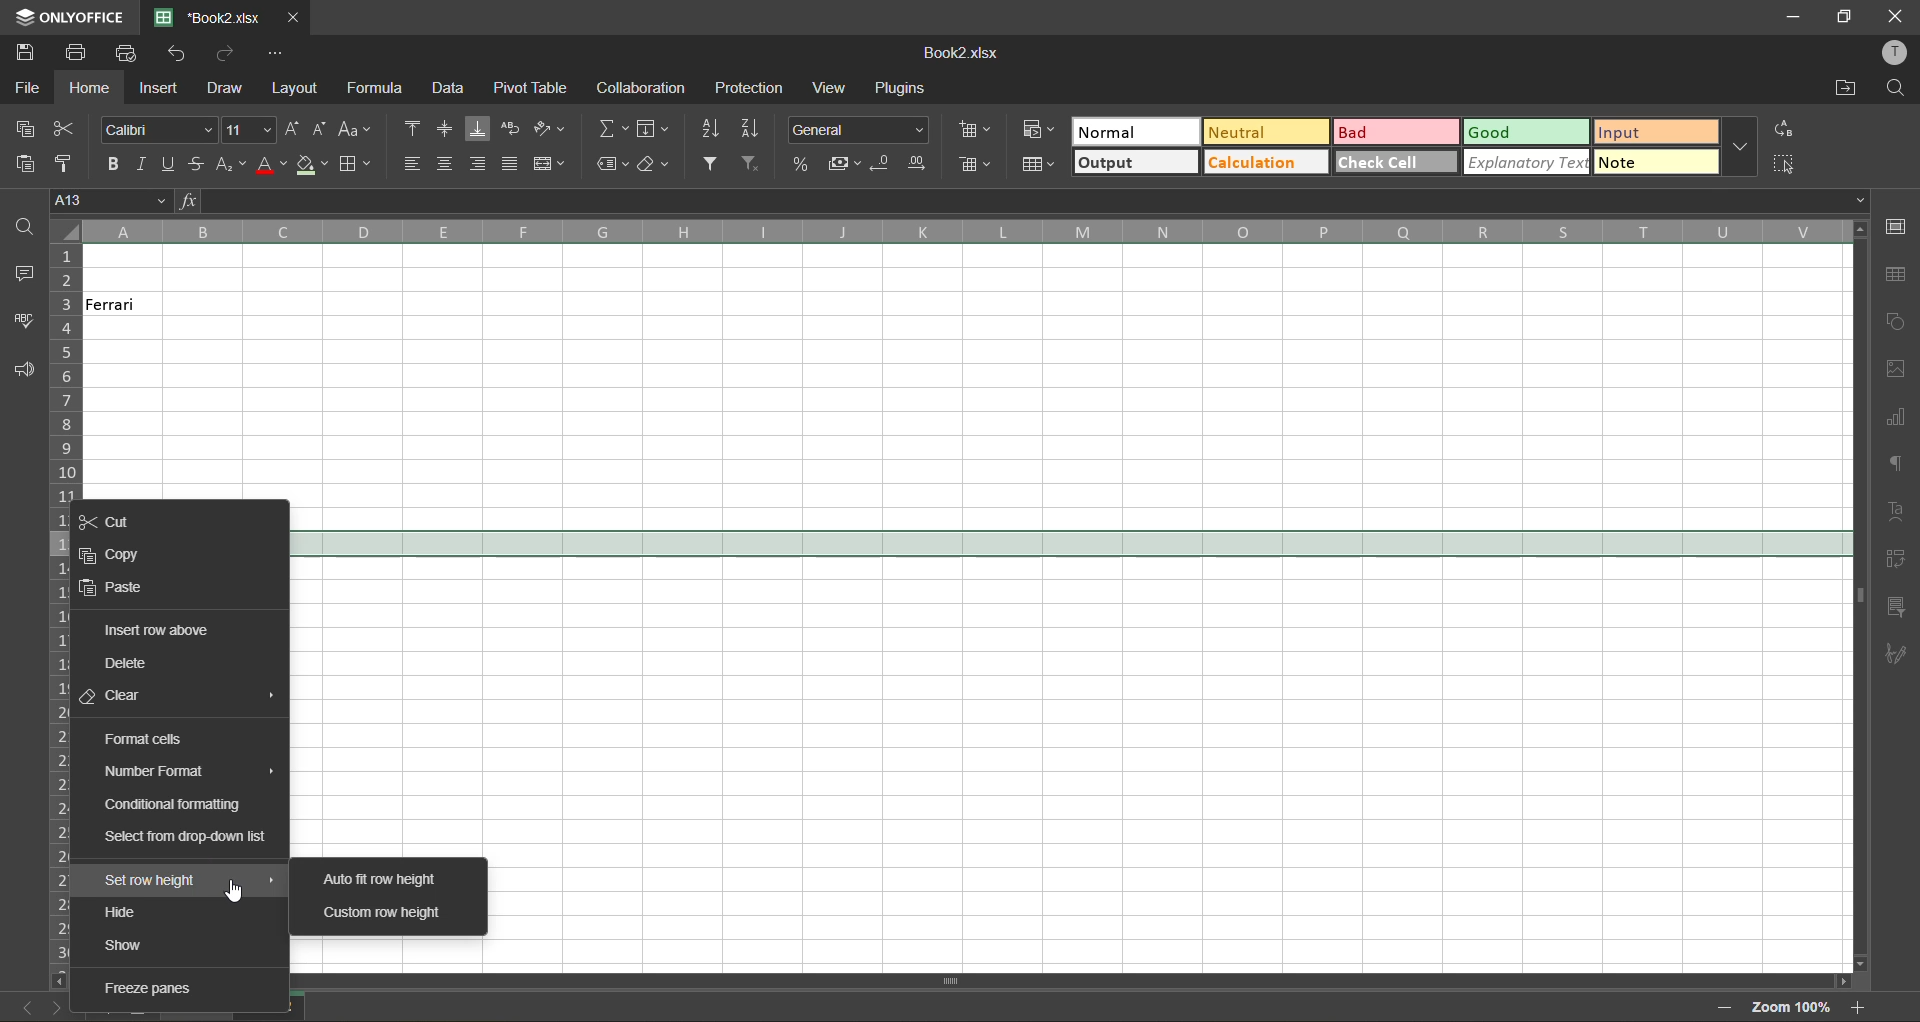 This screenshot has height=1022, width=1920. Describe the element at coordinates (385, 913) in the screenshot. I see `custom row height` at that location.